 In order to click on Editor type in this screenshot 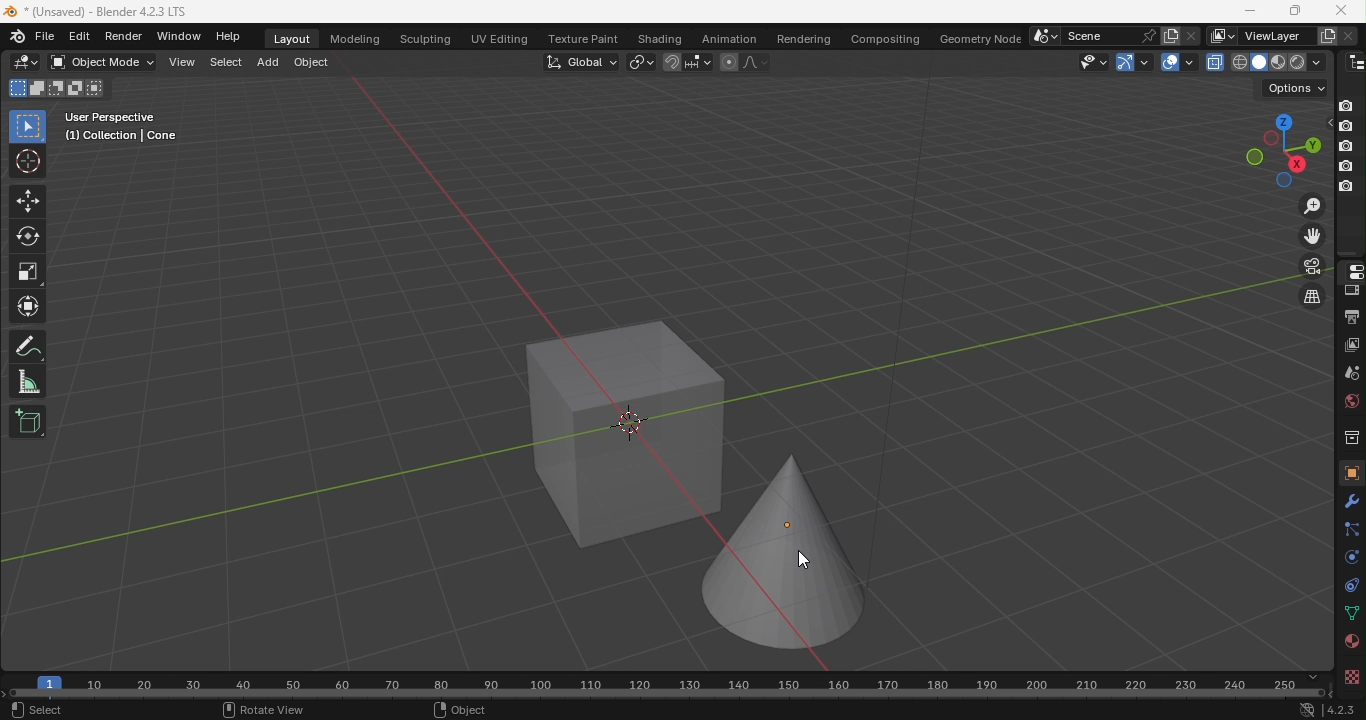, I will do `click(27, 62)`.